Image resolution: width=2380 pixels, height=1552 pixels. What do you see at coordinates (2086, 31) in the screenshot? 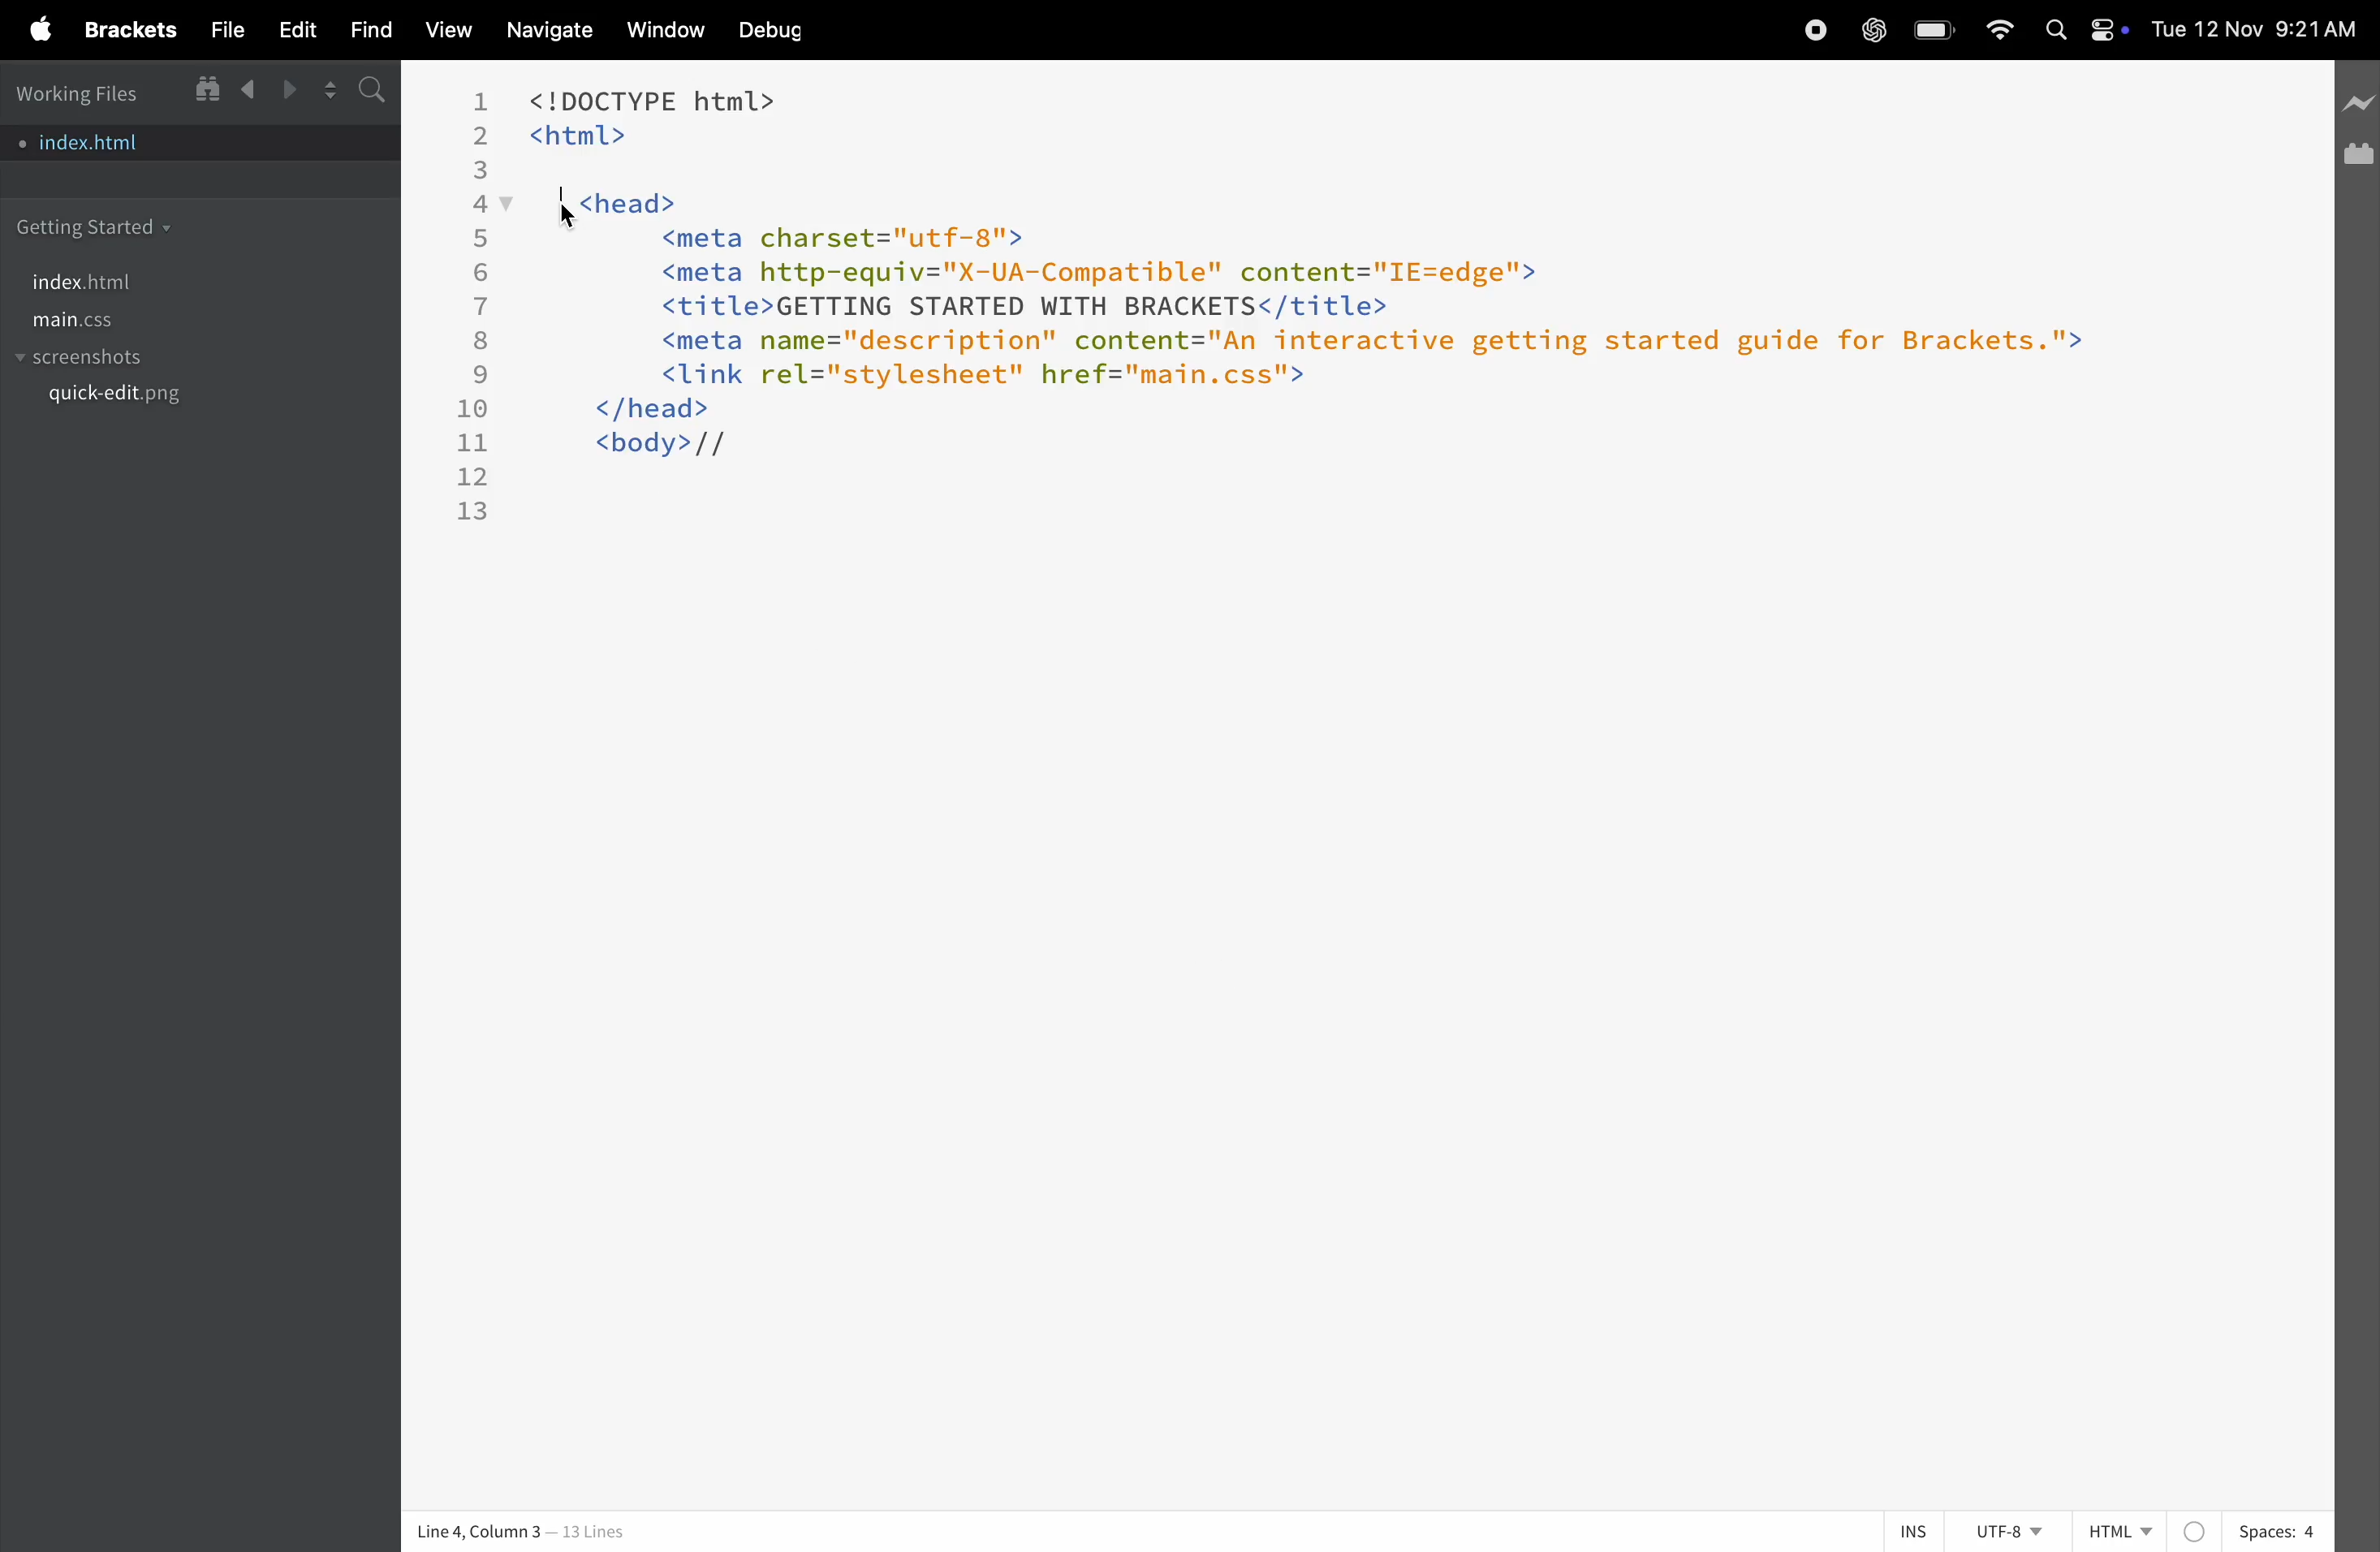
I see `apple widgets` at bounding box center [2086, 31].